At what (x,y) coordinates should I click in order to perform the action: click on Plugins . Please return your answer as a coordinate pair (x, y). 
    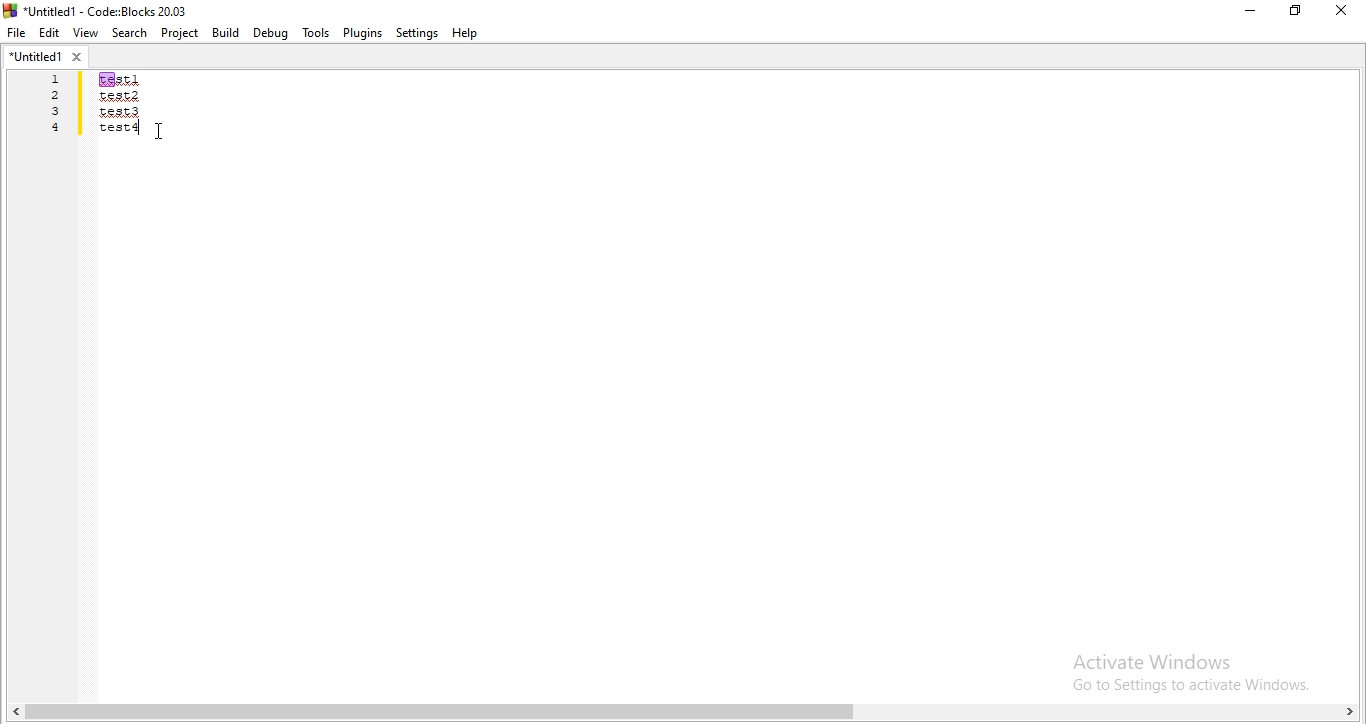
    Looking at the image, I should click on (363, 32).